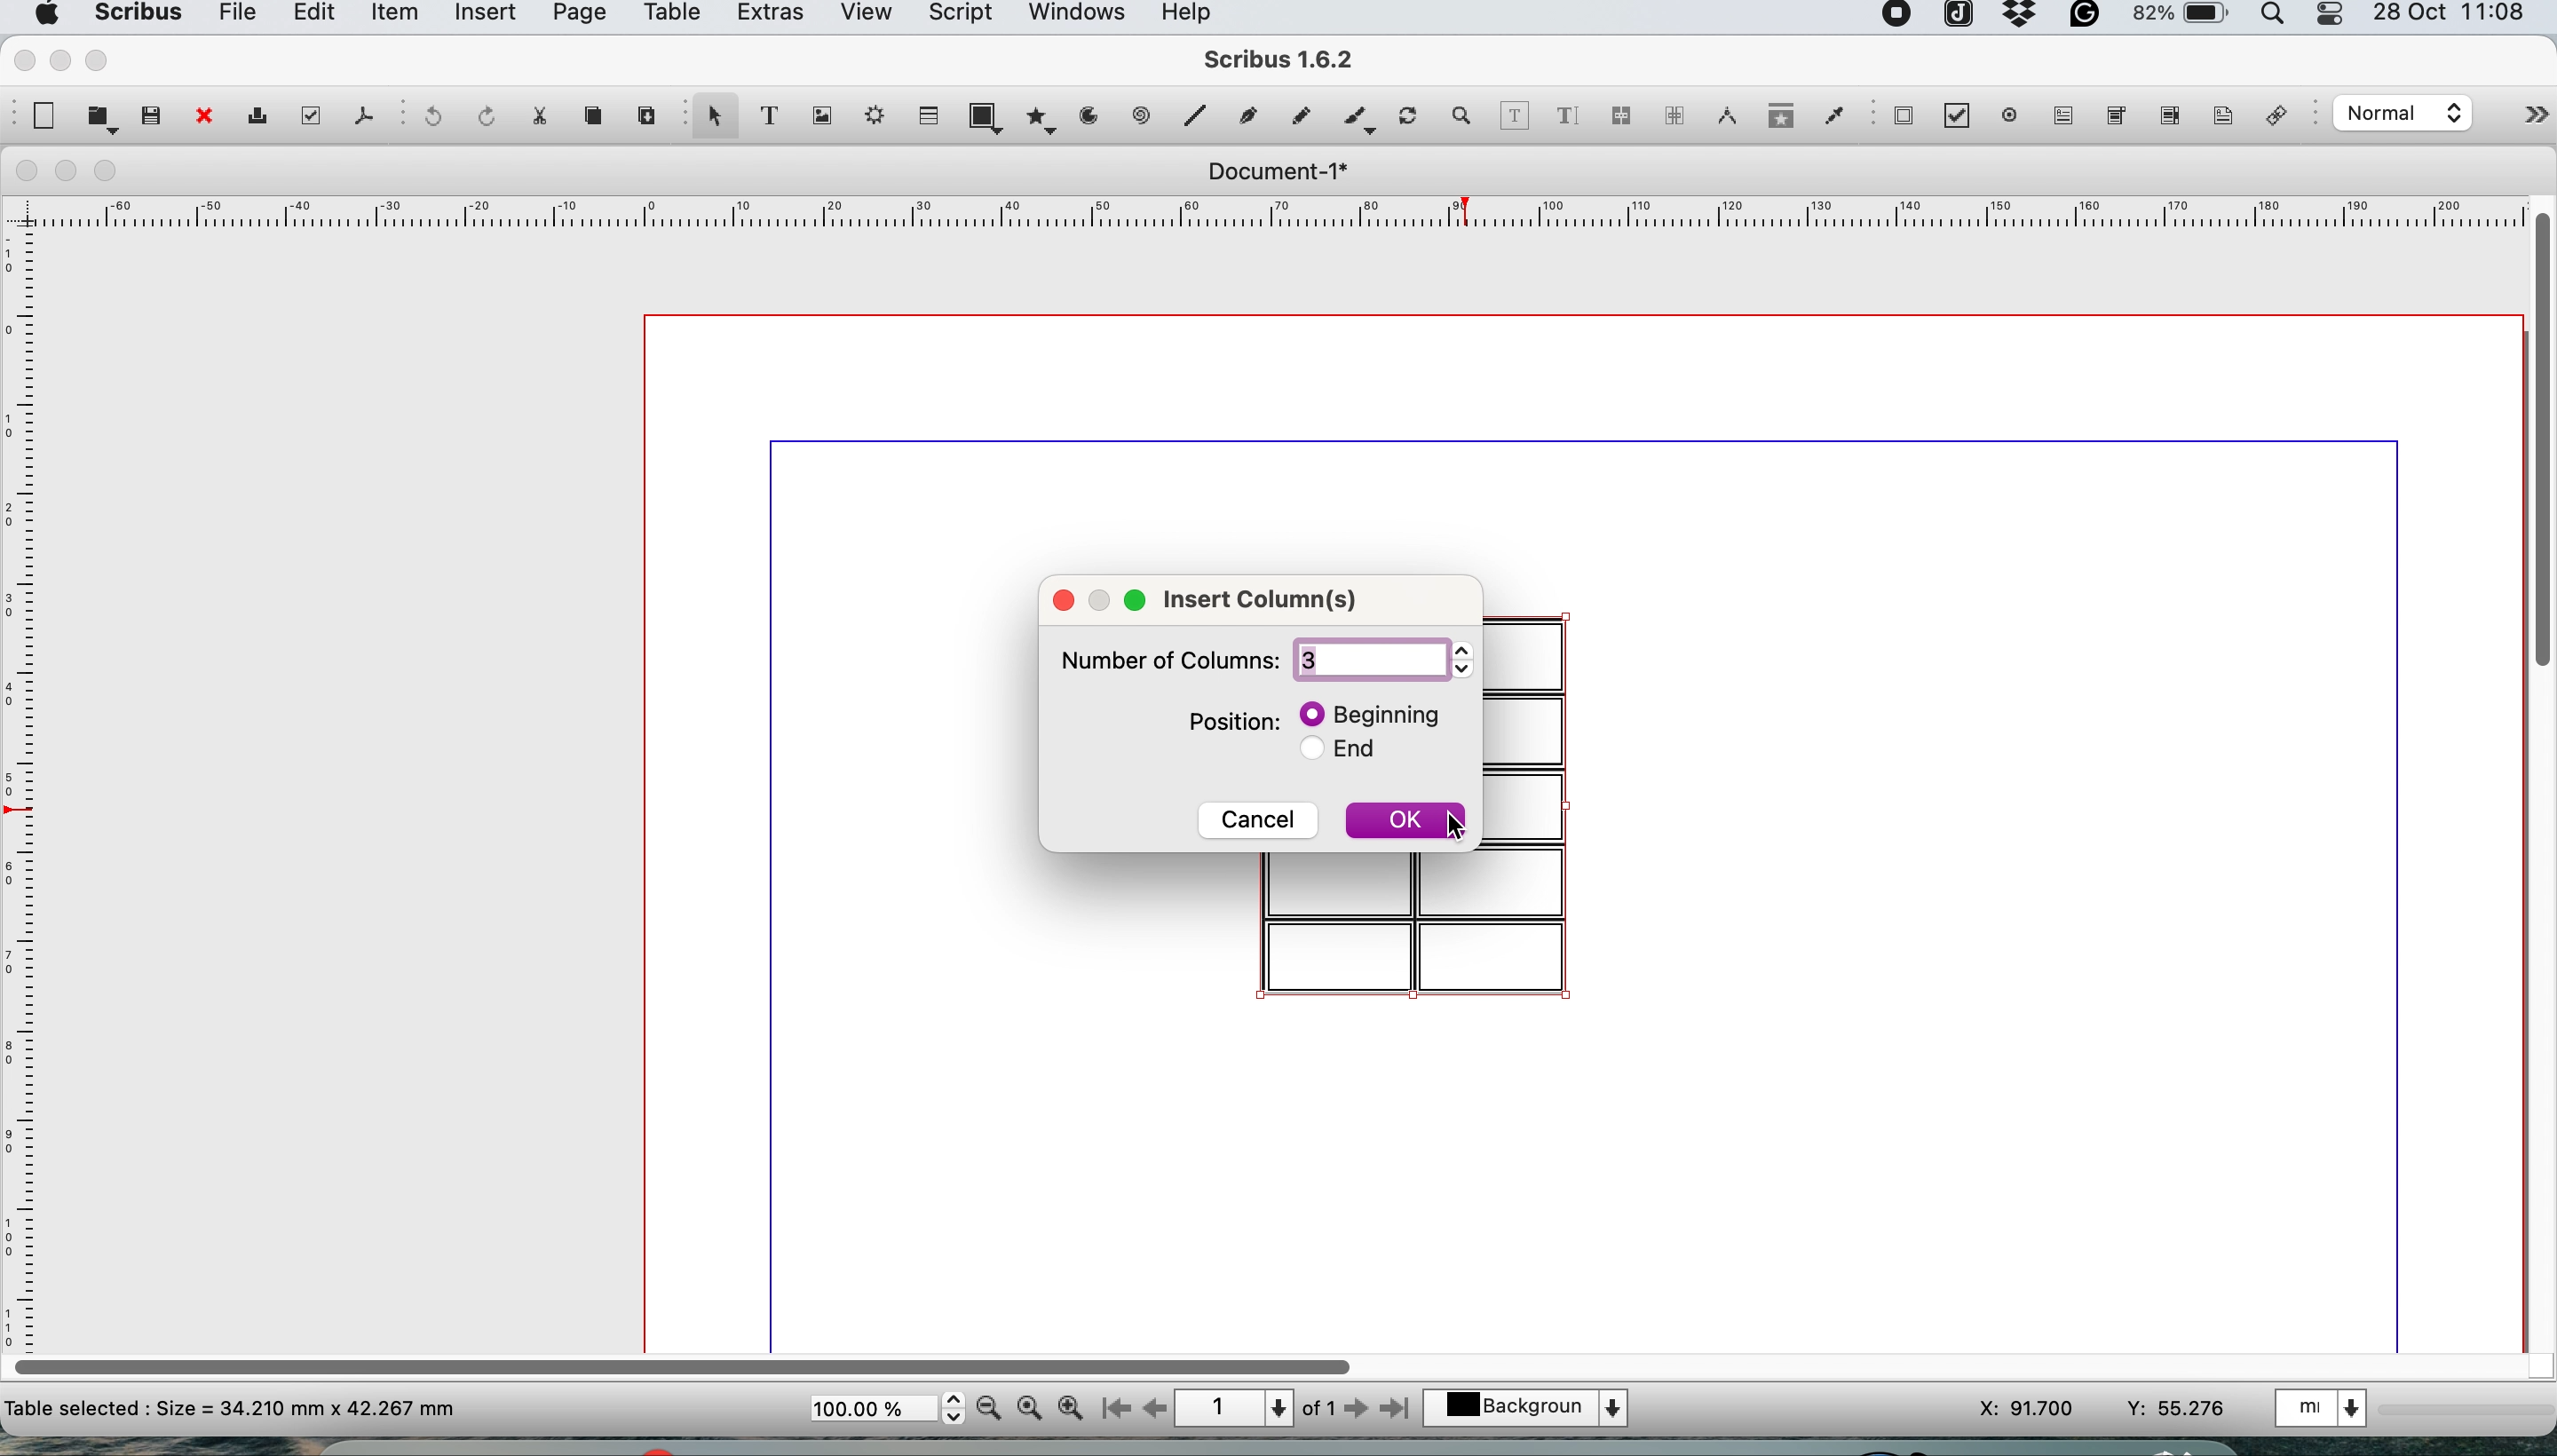 The height and width of the screenshot is (1456, 2557). What do you see at coordinates (1399, 1406) in the screenshot?
I see `go to last page` at bounding box center [1399, 1406].